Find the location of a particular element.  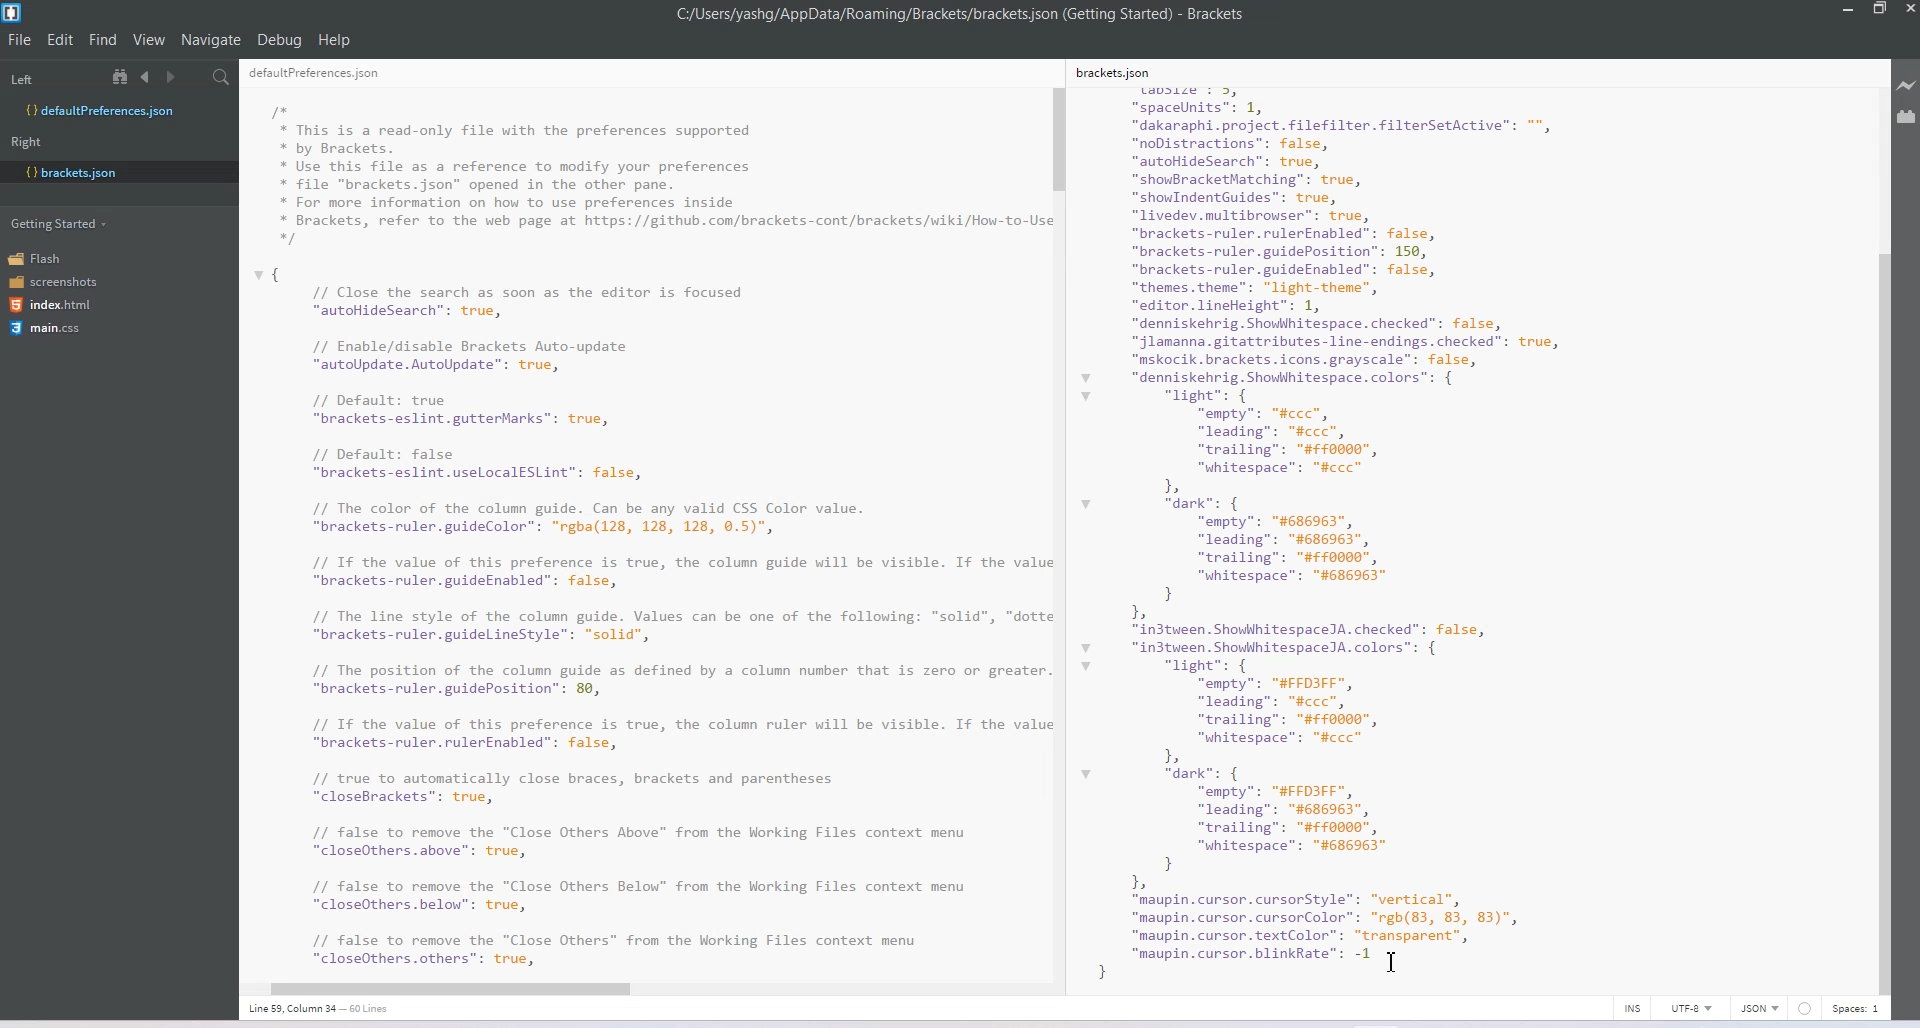

Find in Files is located at coordinates (223, 78).